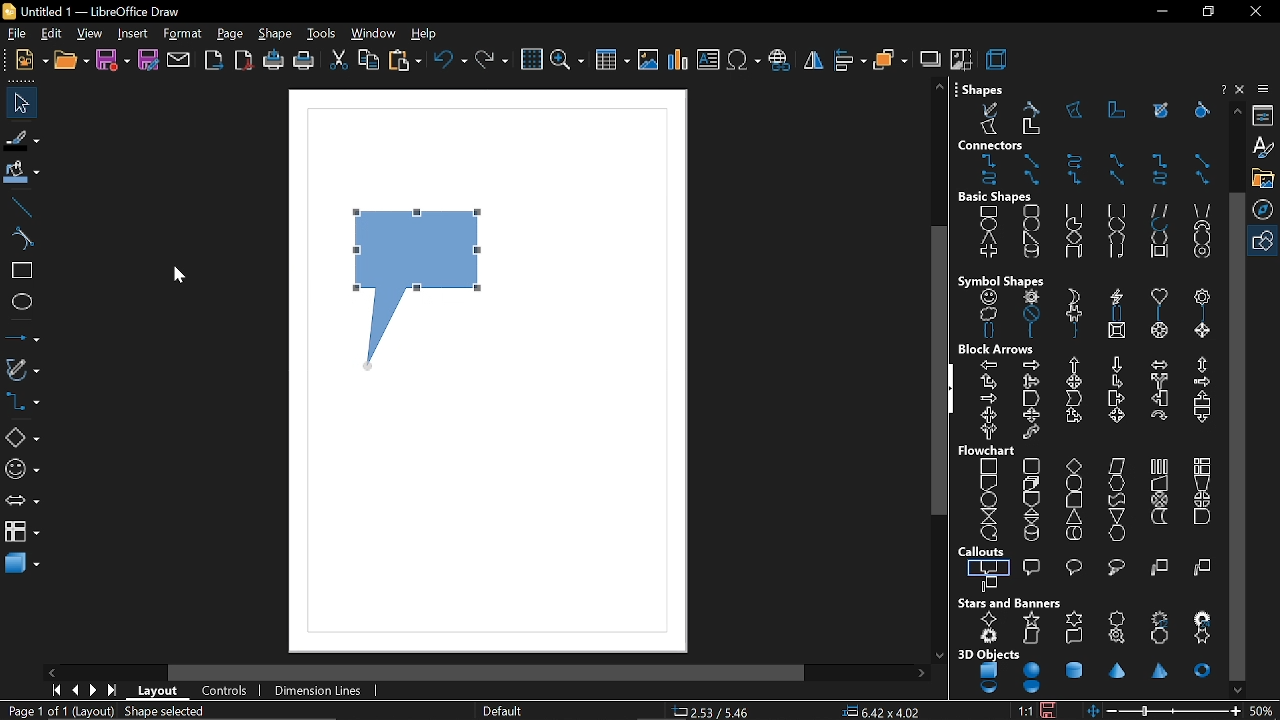 The image size is (1280, 720). I want to click on page, so click(228, 33).